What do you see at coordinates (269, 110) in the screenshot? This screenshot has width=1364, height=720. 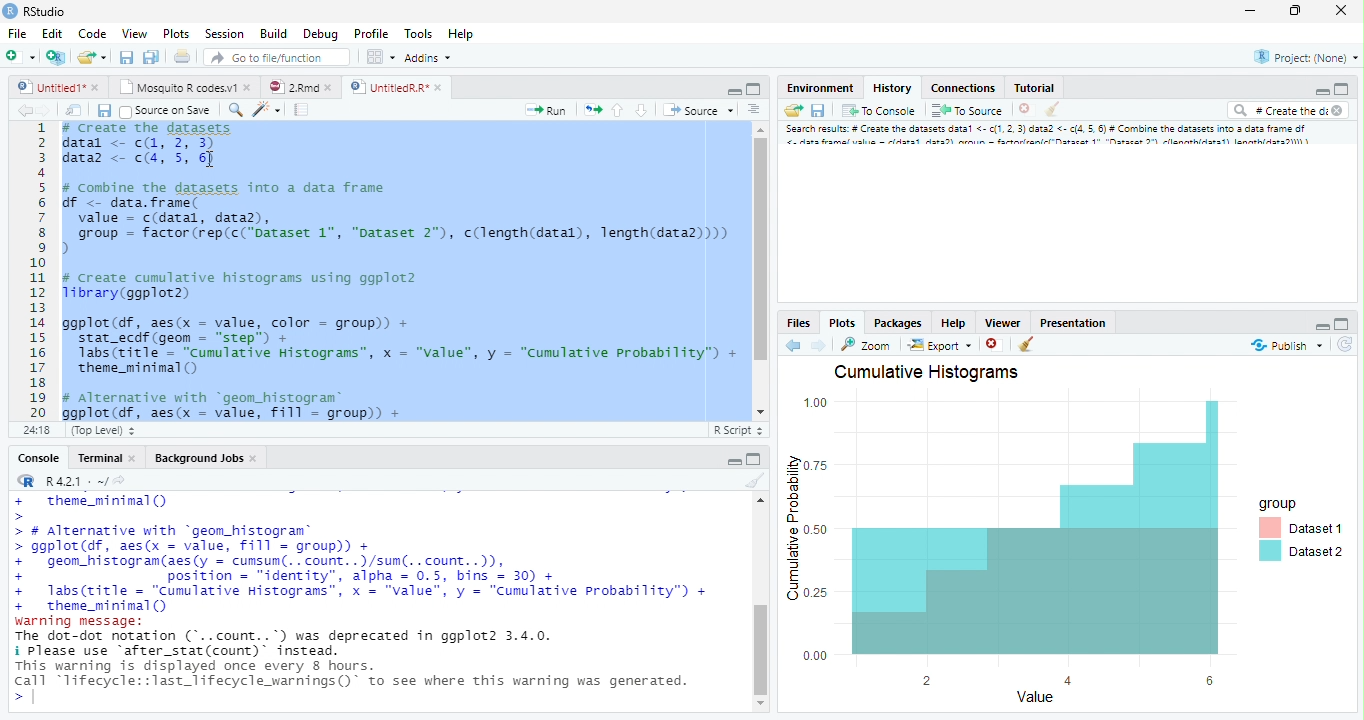 I see `Code beautify` at bounding box center [269, 110].